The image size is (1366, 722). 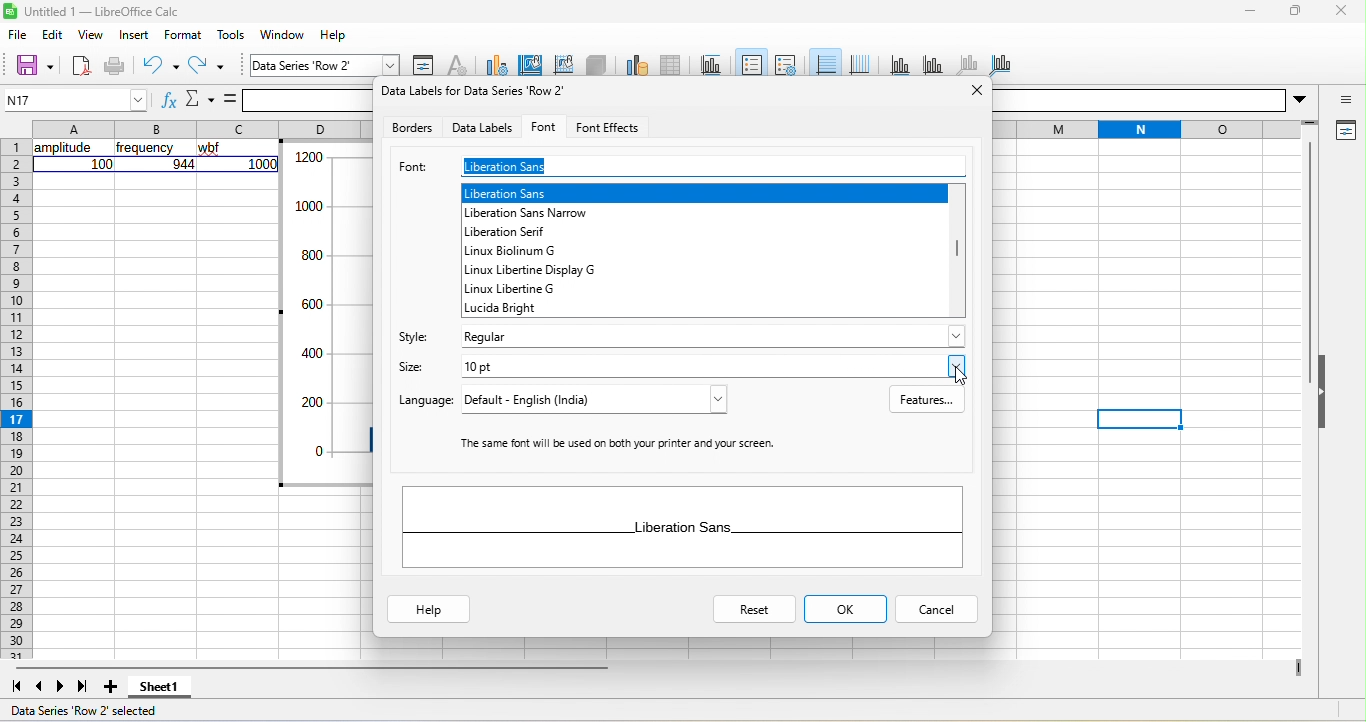 I want to click on save, so click(x=27, y=65).